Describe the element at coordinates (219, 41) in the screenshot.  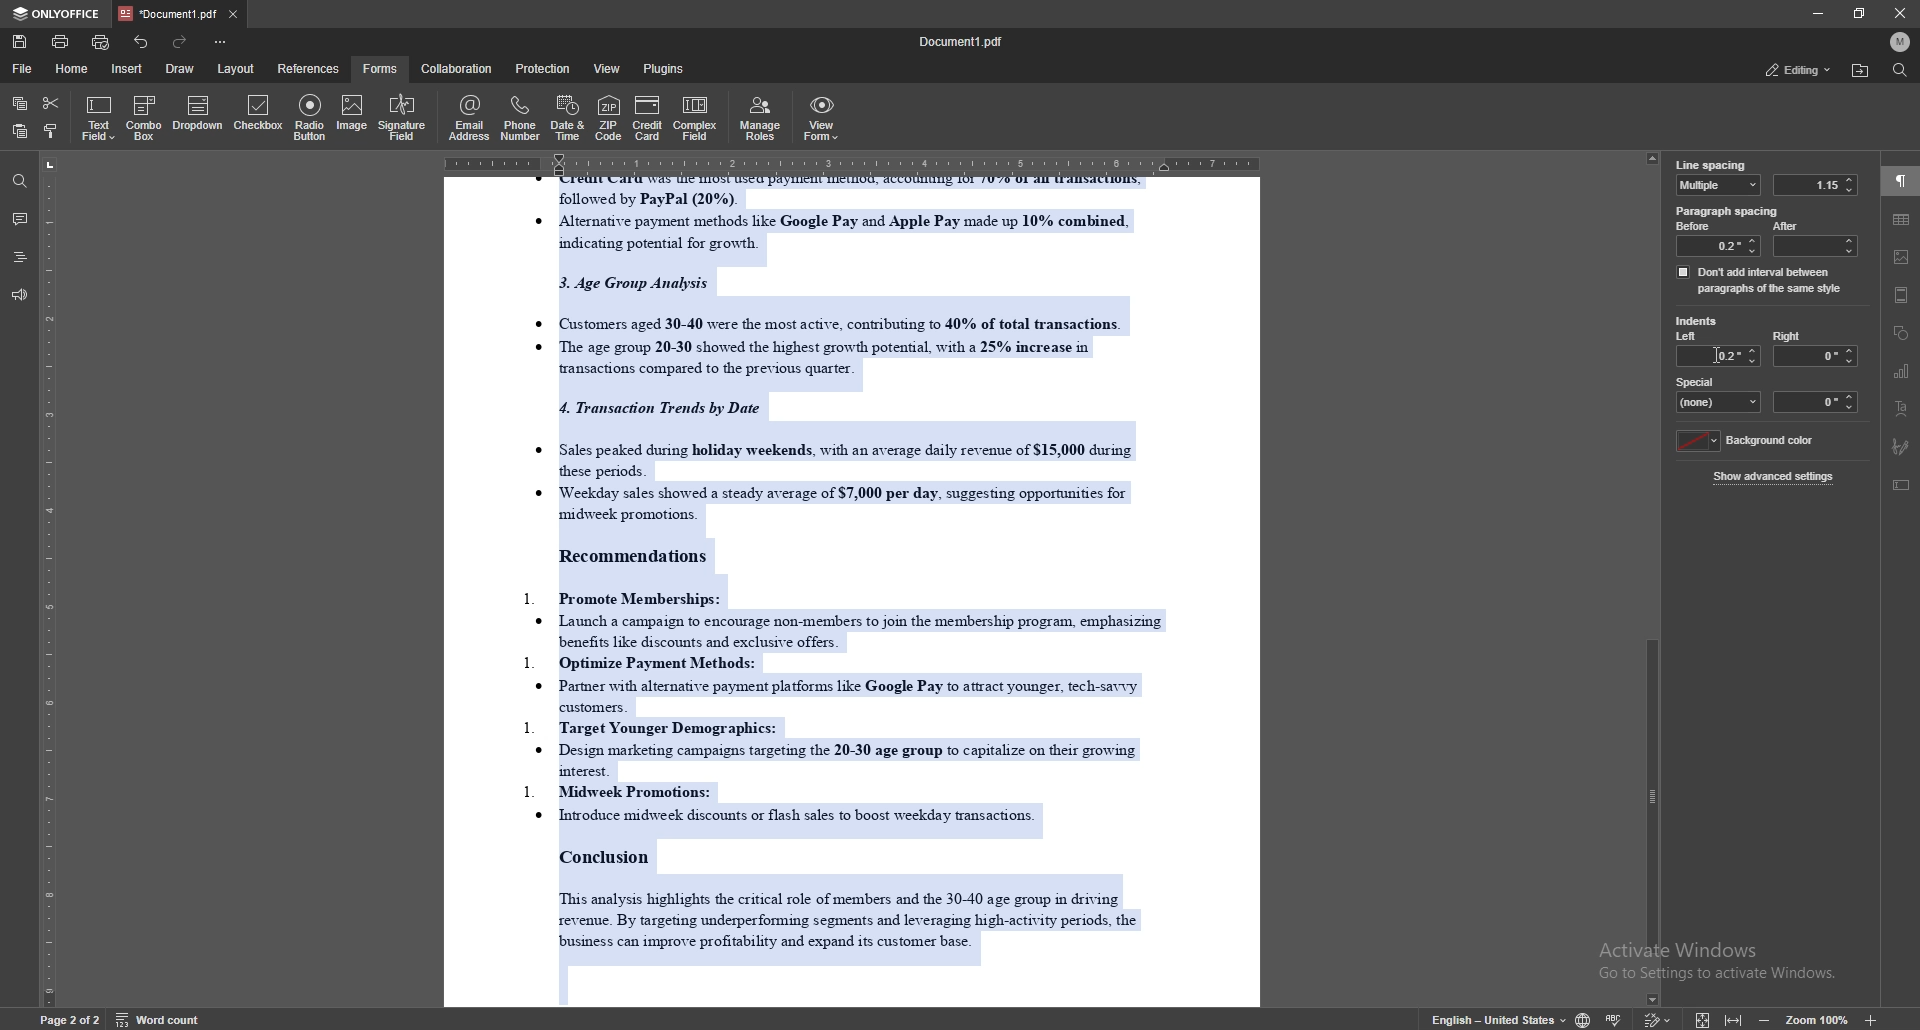
I see `customize toolbar` at that location.